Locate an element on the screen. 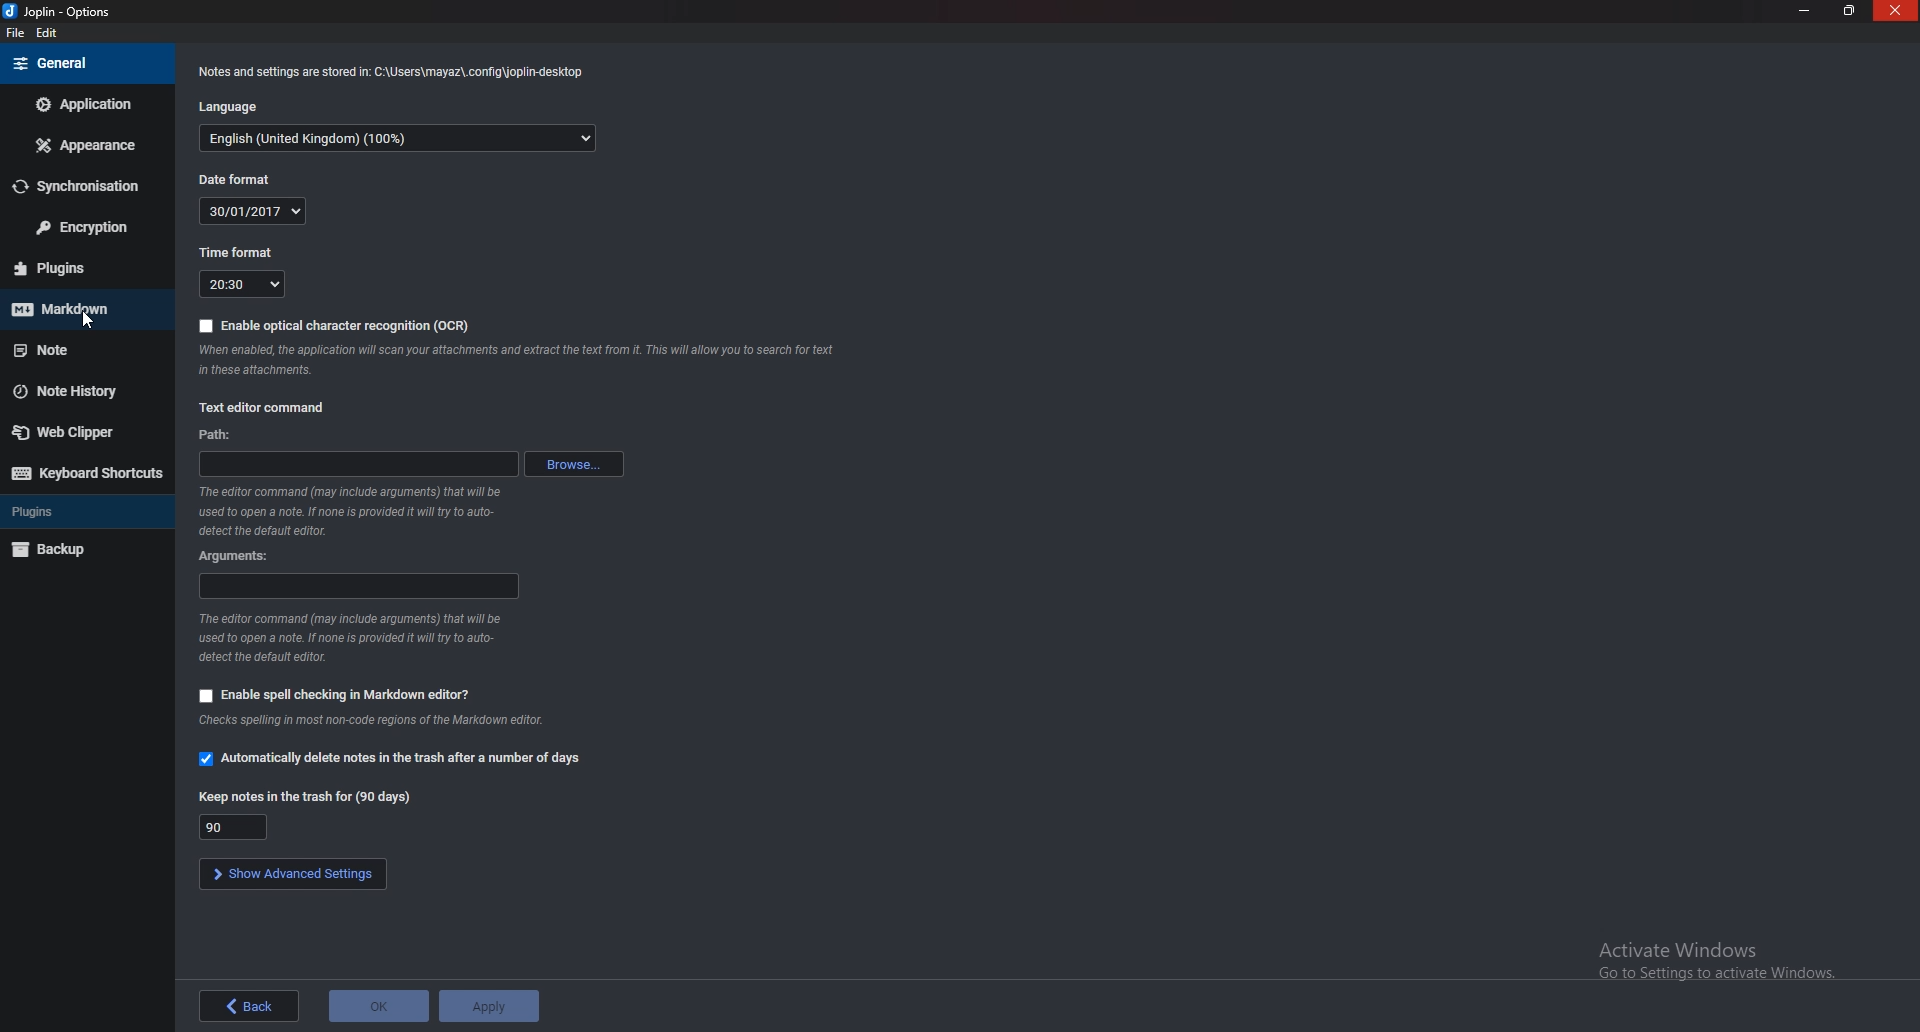 Image resolution: width=1920 pixels, height=1032 pixels. Language is located at coordinates (401, 140).